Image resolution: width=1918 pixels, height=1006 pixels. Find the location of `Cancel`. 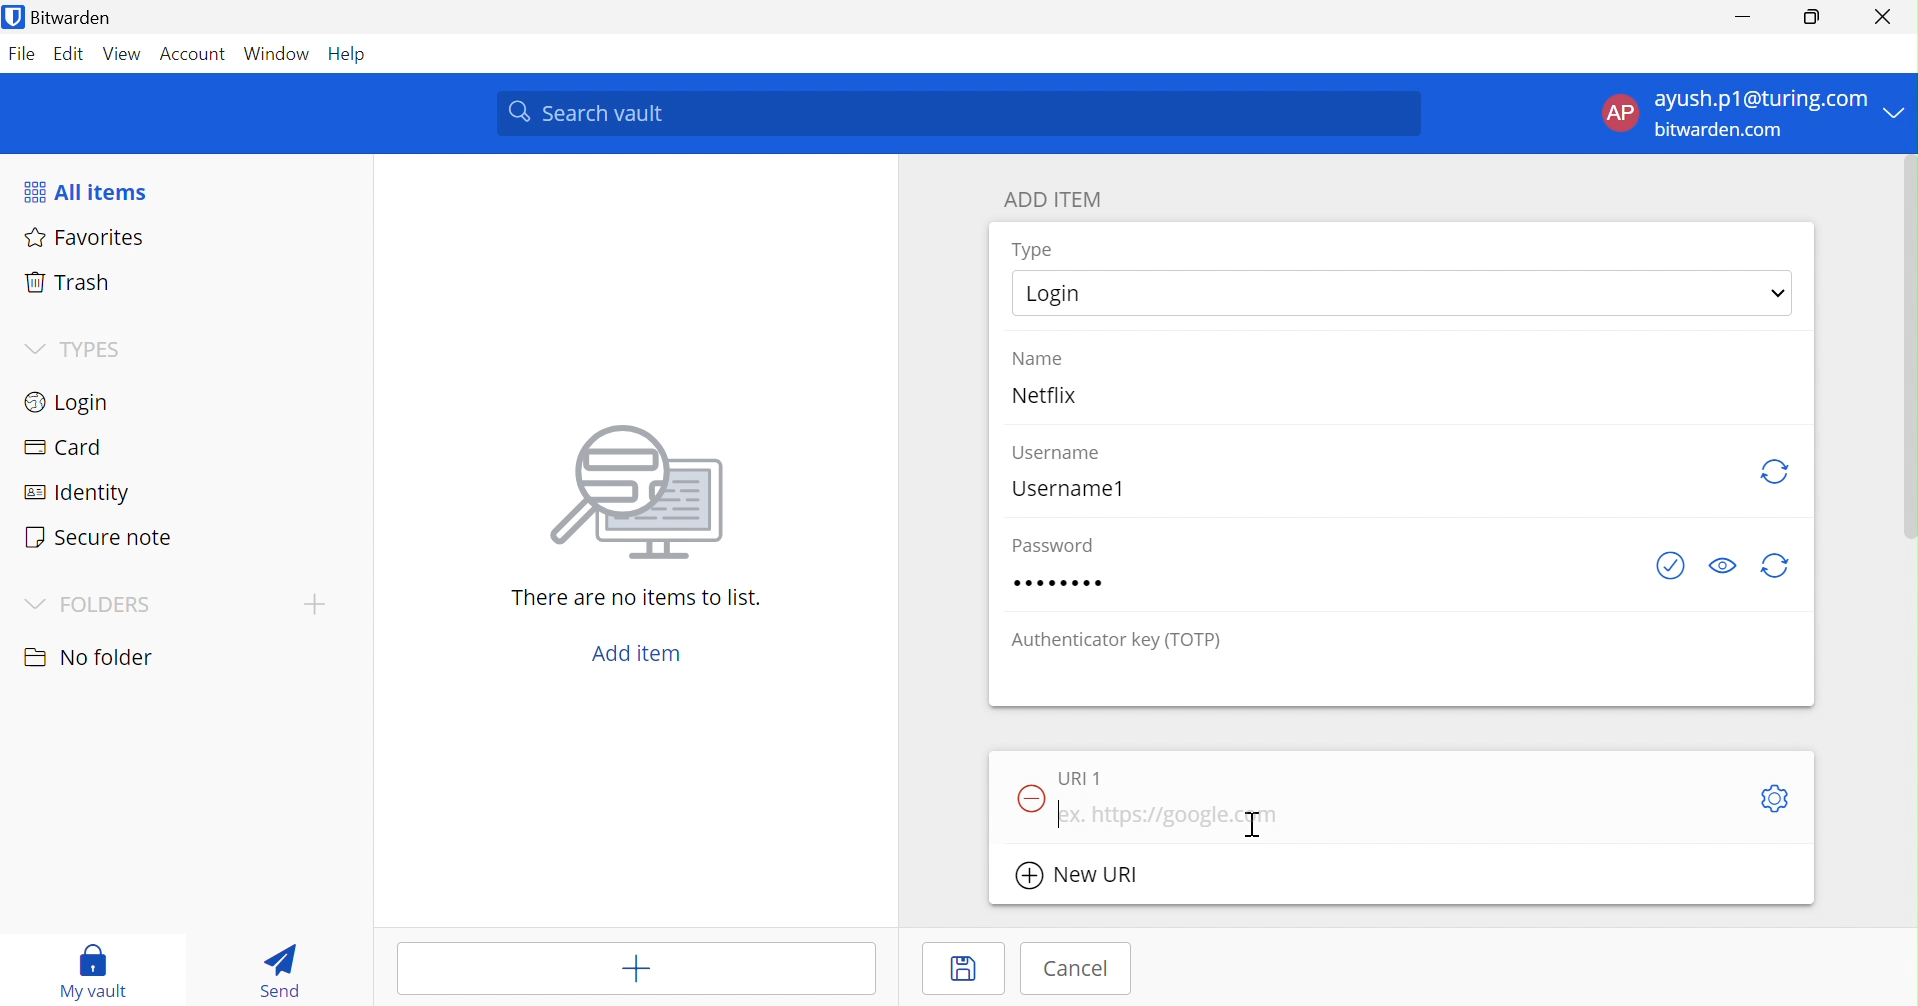

Cancel is located at coordinates (1077, 969).